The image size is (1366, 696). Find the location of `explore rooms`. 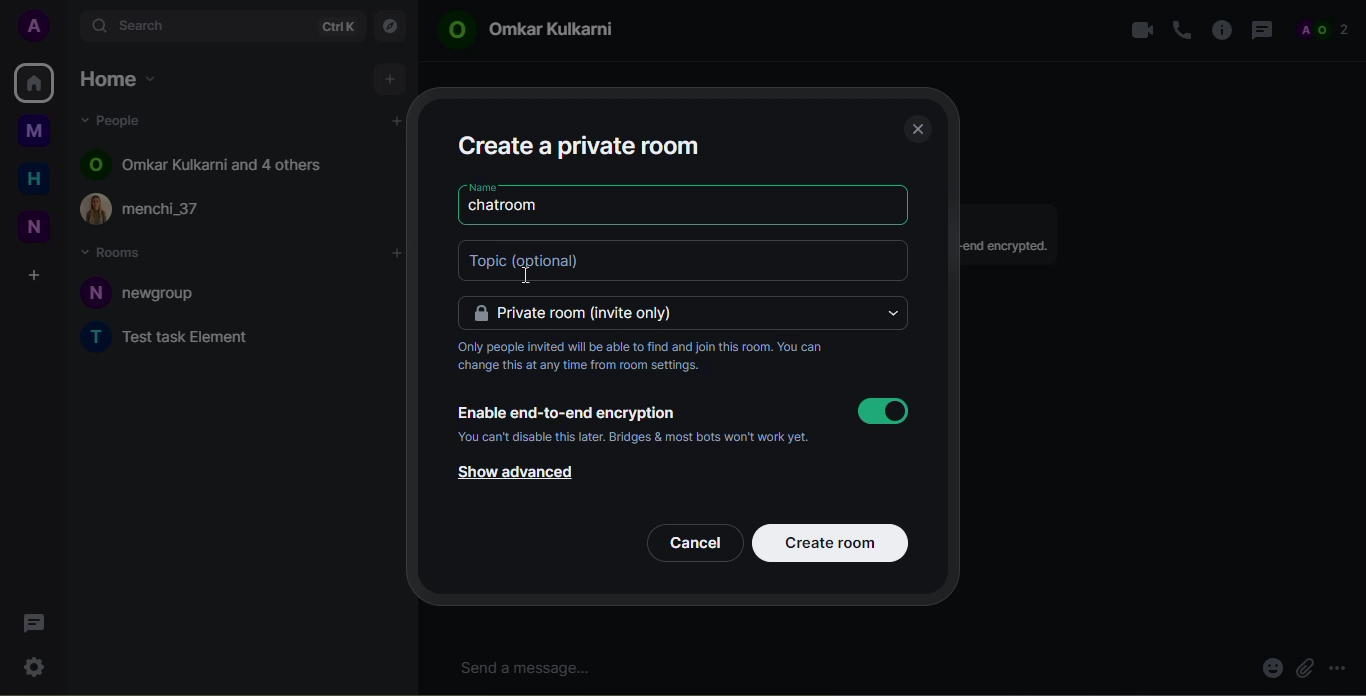

explore rooms is located at coordinates (389, 27).